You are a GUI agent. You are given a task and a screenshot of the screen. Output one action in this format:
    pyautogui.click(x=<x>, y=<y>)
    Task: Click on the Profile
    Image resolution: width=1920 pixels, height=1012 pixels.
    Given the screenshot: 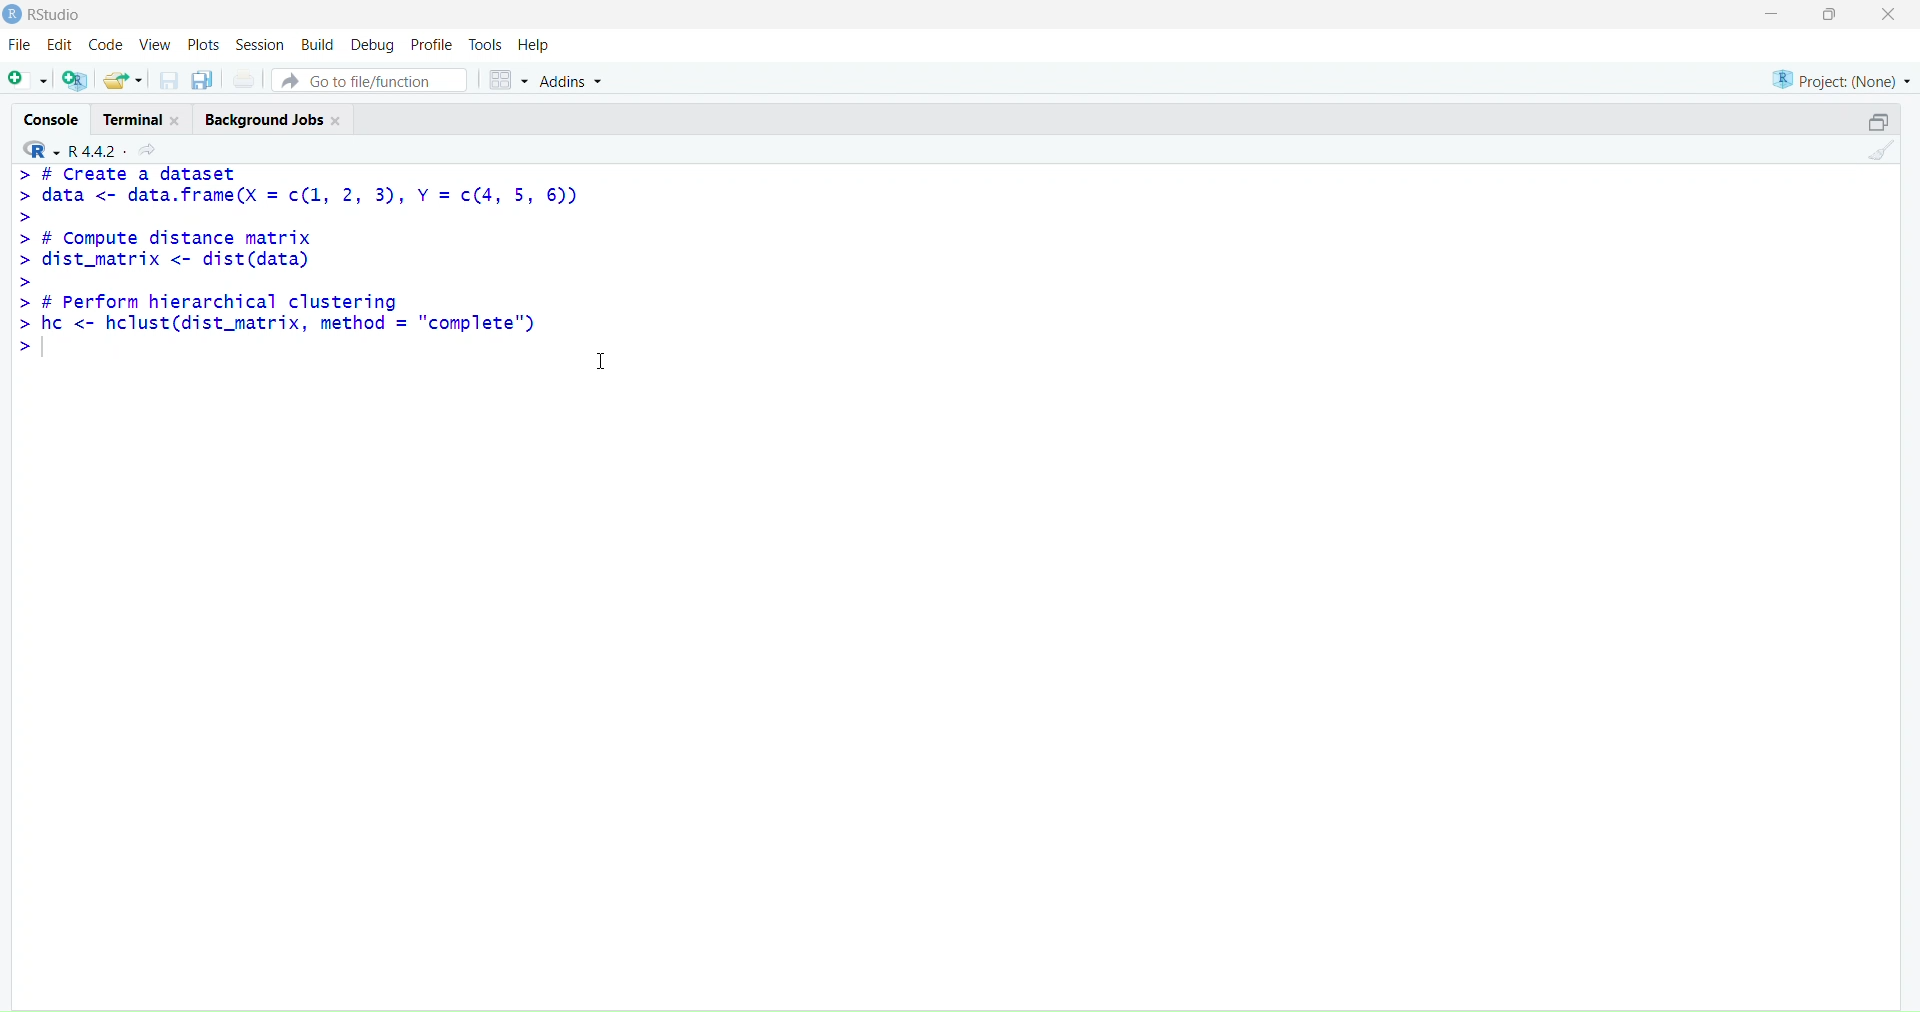 What is the action you would take?
    pyautogui.click(x=429, y=45)
    